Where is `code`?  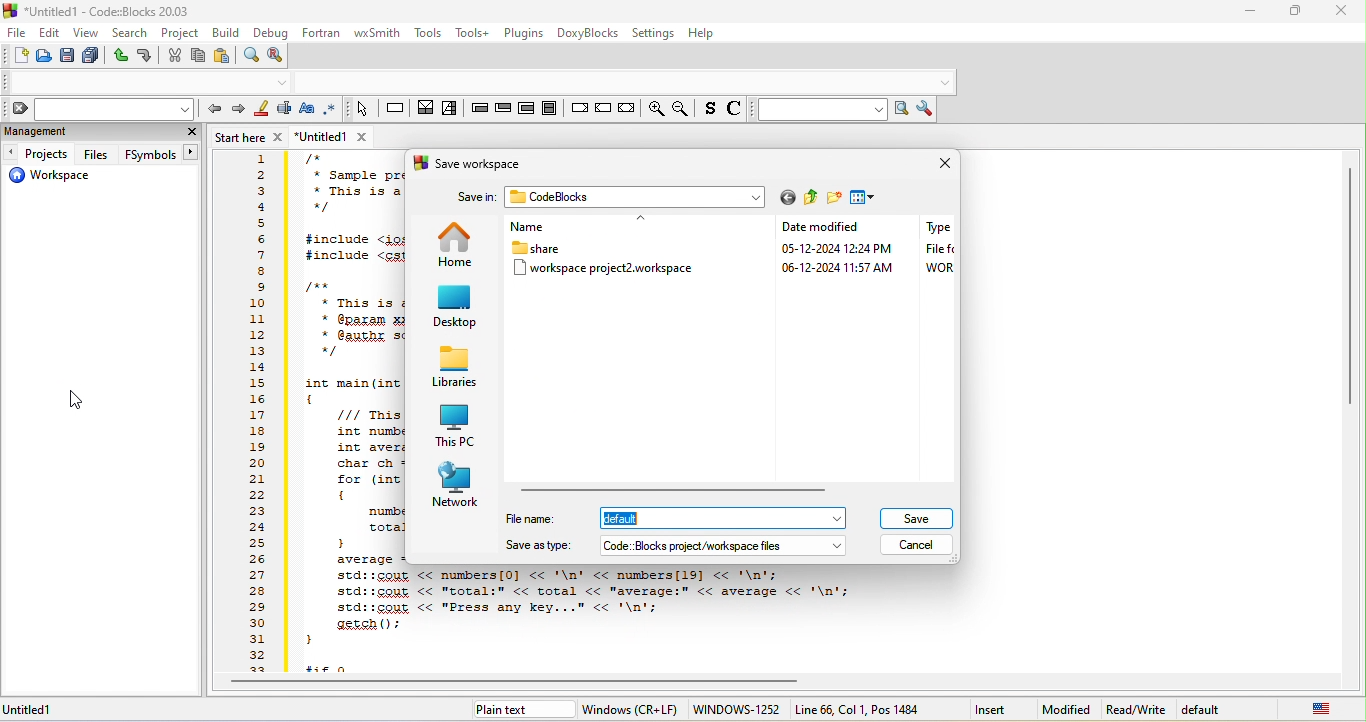
code is located at coordinates (348, 352).